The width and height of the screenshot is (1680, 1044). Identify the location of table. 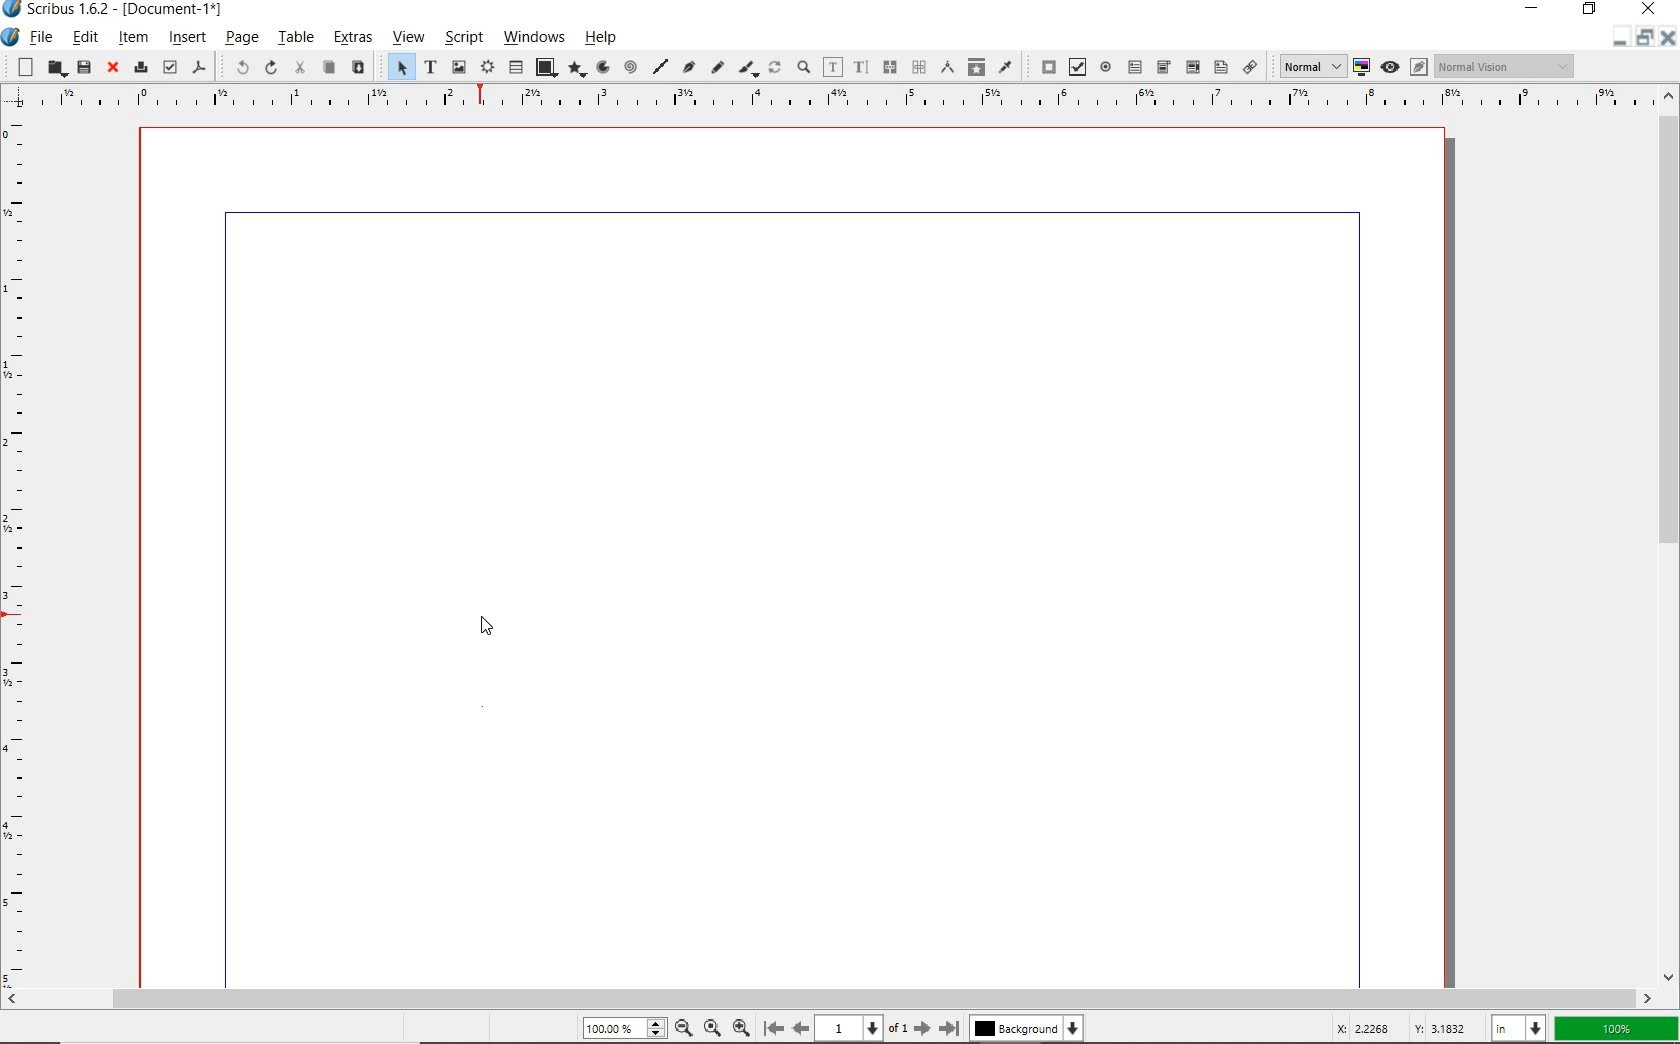
(516, 68).